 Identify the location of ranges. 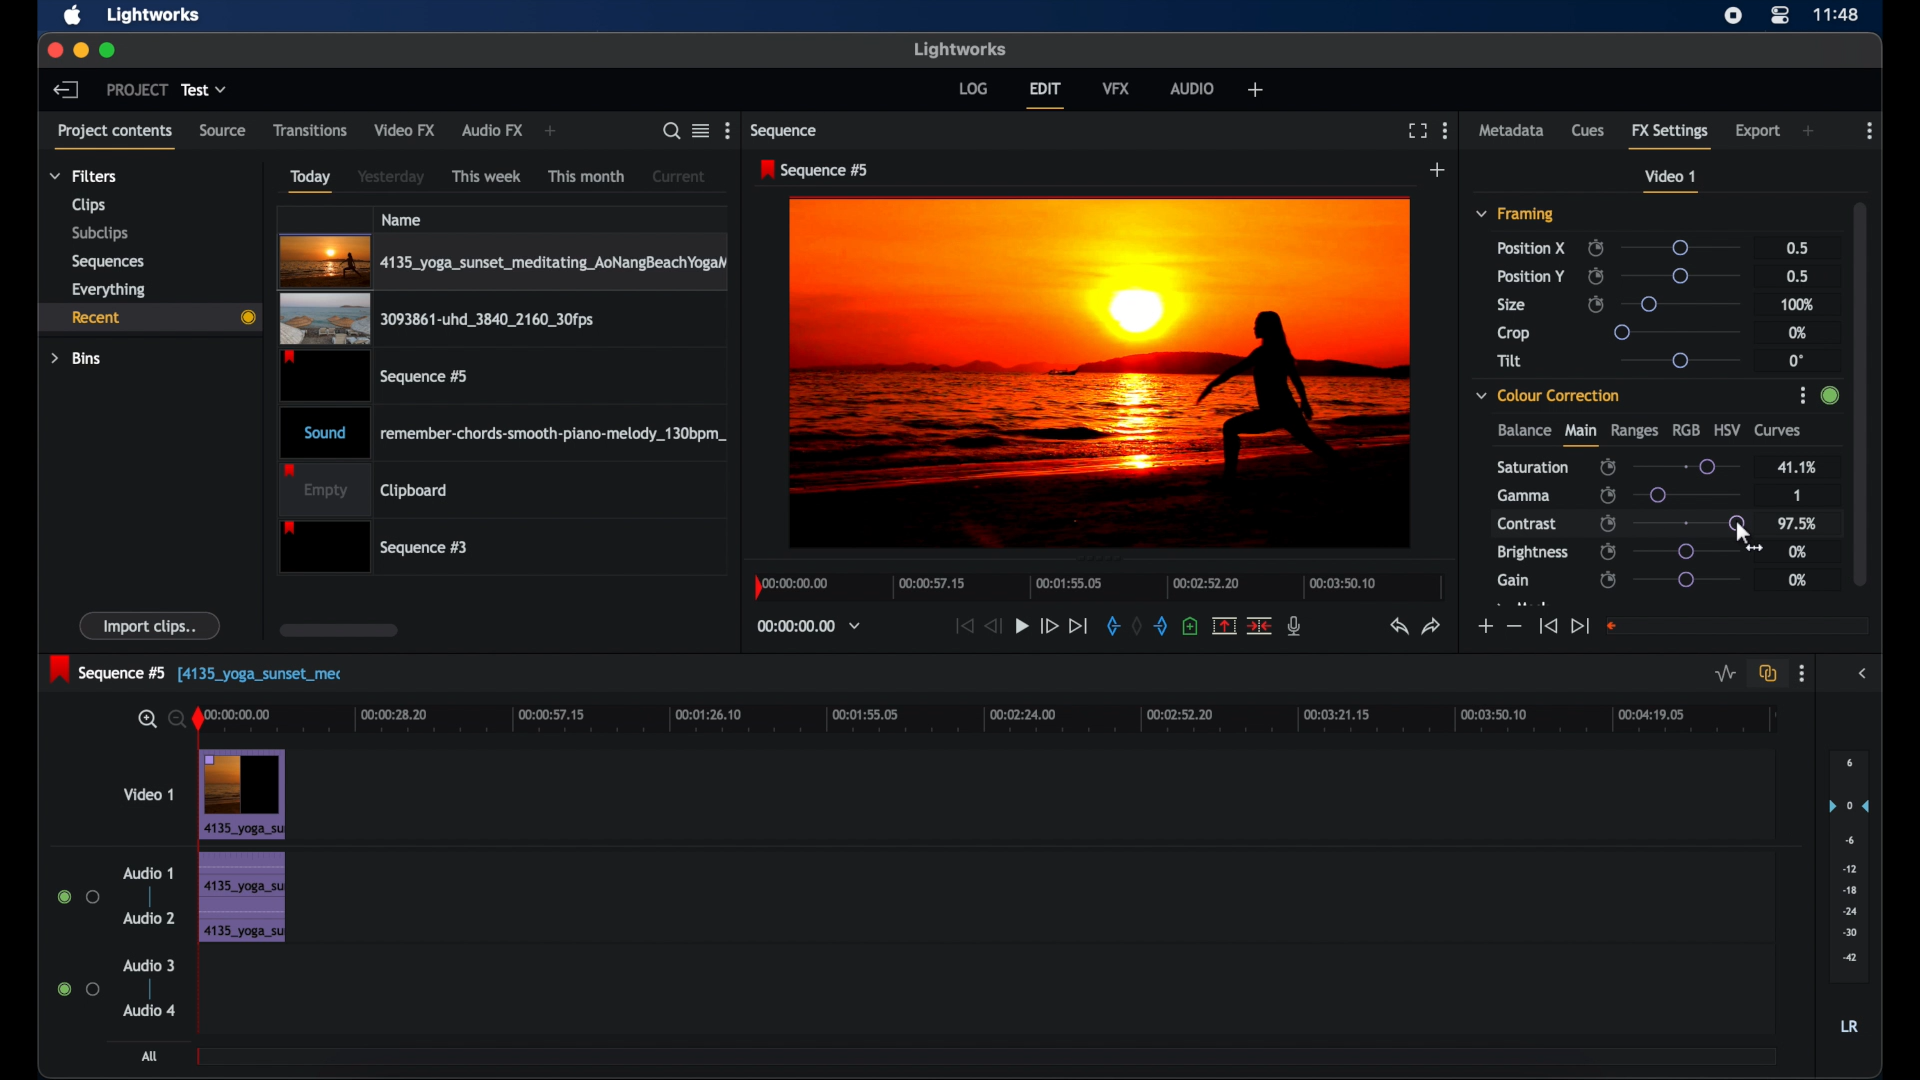
(1634, 431).